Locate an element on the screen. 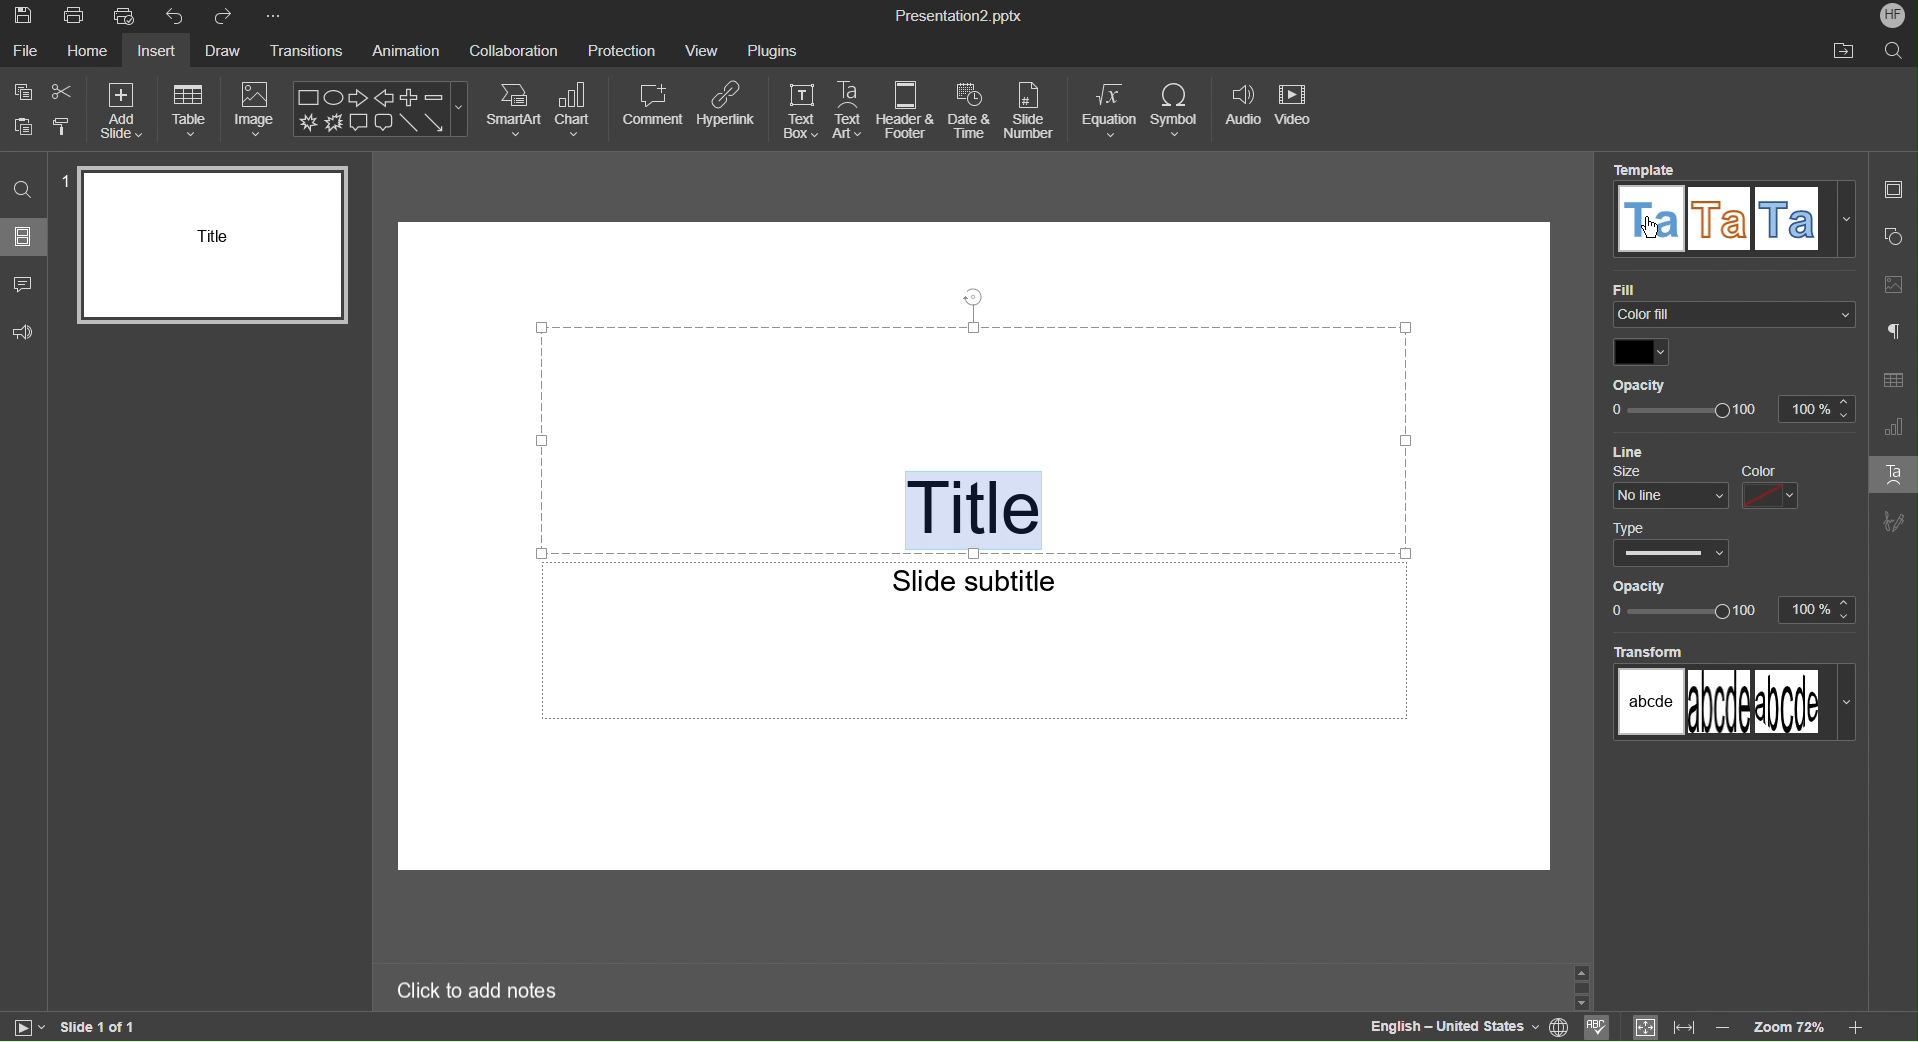 This screenshot has height=1042, width=1918. Comment is located at coordinates (24, 283).